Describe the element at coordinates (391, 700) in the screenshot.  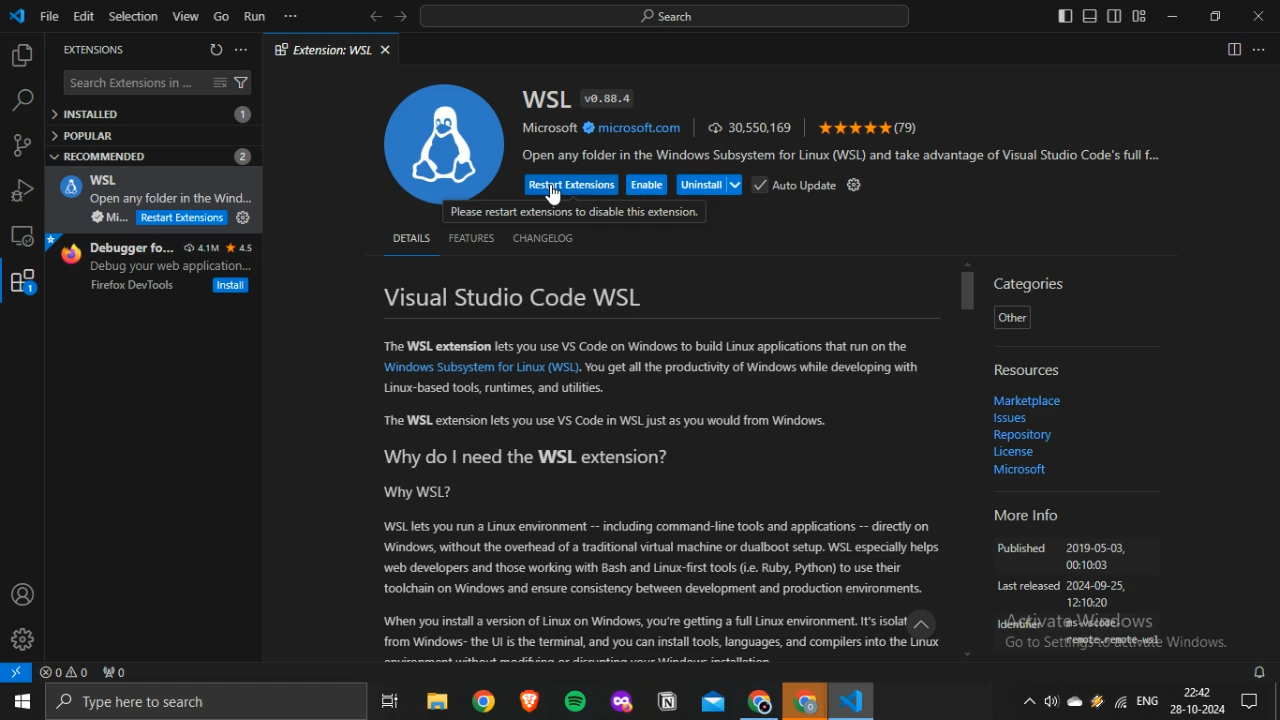
I see `task view` at that location.